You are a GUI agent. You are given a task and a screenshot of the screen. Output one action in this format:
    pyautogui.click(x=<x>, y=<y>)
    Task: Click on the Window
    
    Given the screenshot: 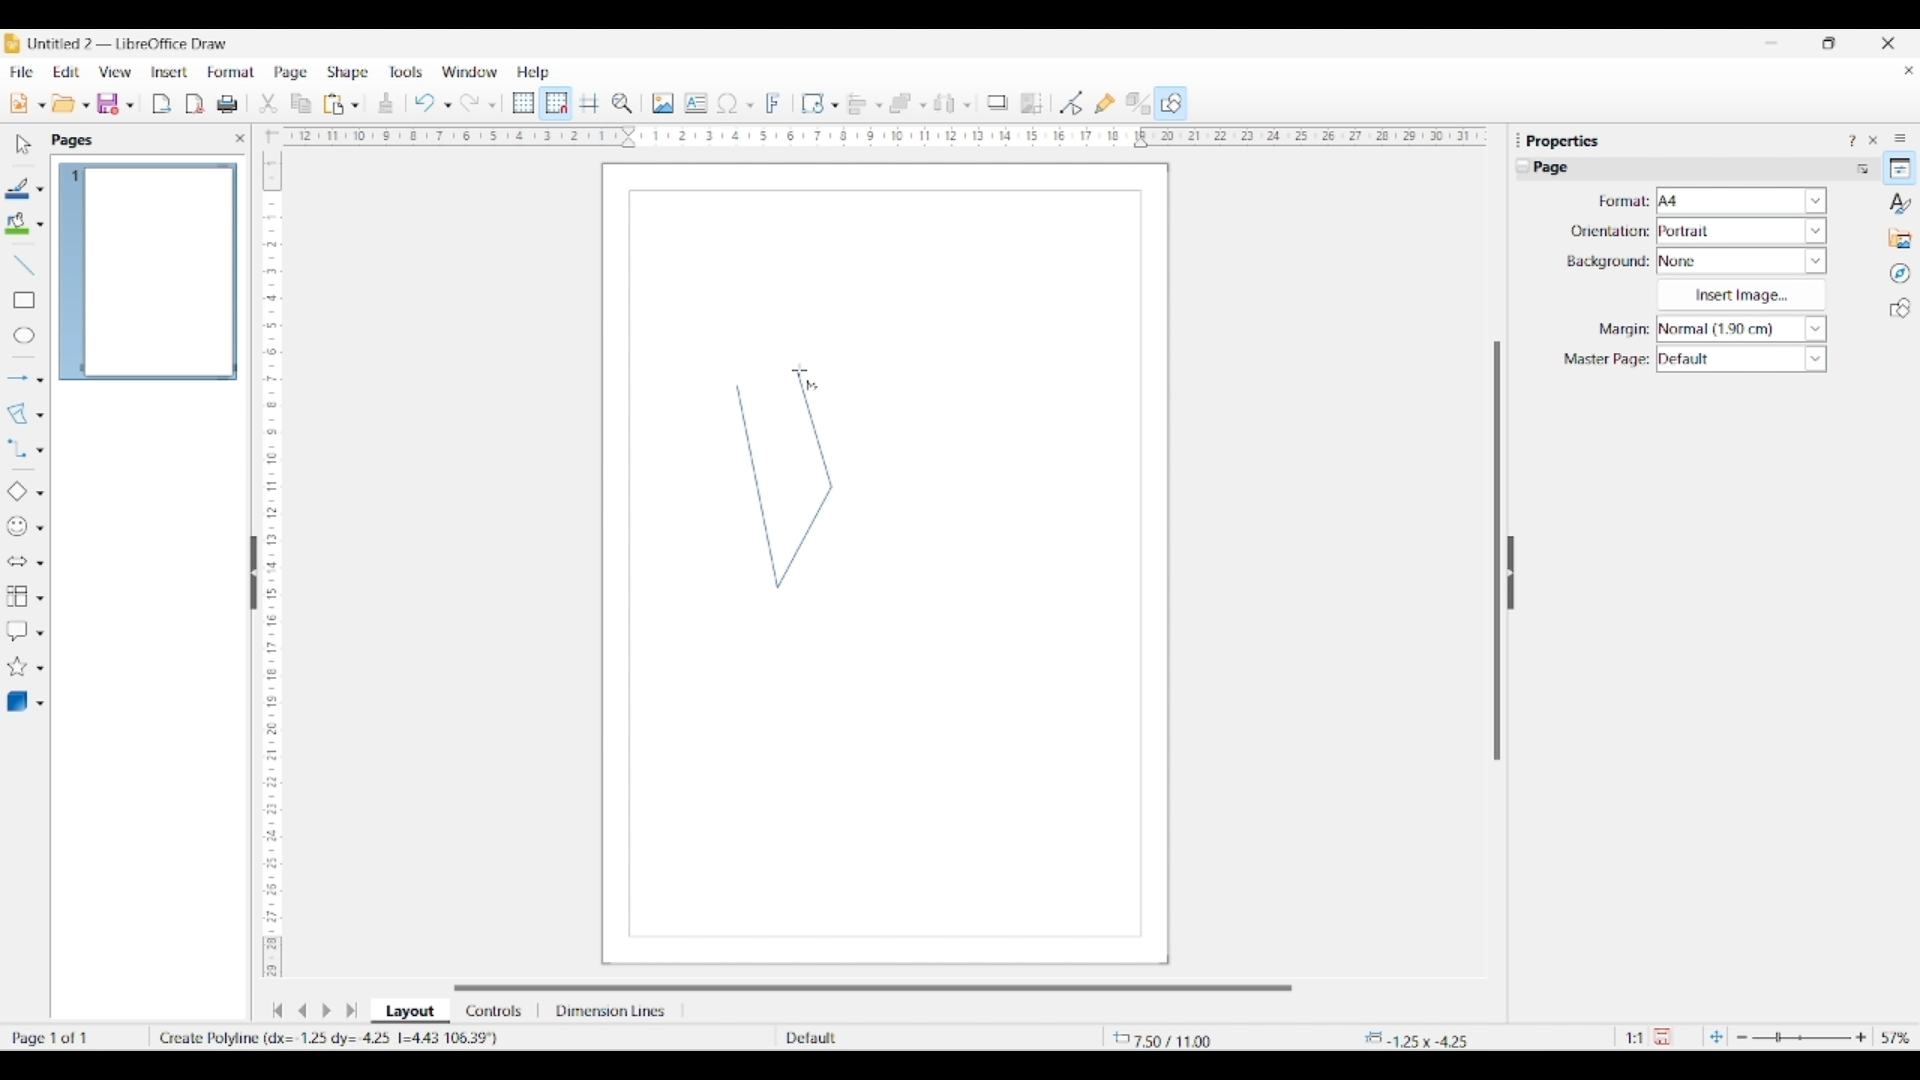 What is the action you would take?
    pyautogui.click(x=470, y=72)
    